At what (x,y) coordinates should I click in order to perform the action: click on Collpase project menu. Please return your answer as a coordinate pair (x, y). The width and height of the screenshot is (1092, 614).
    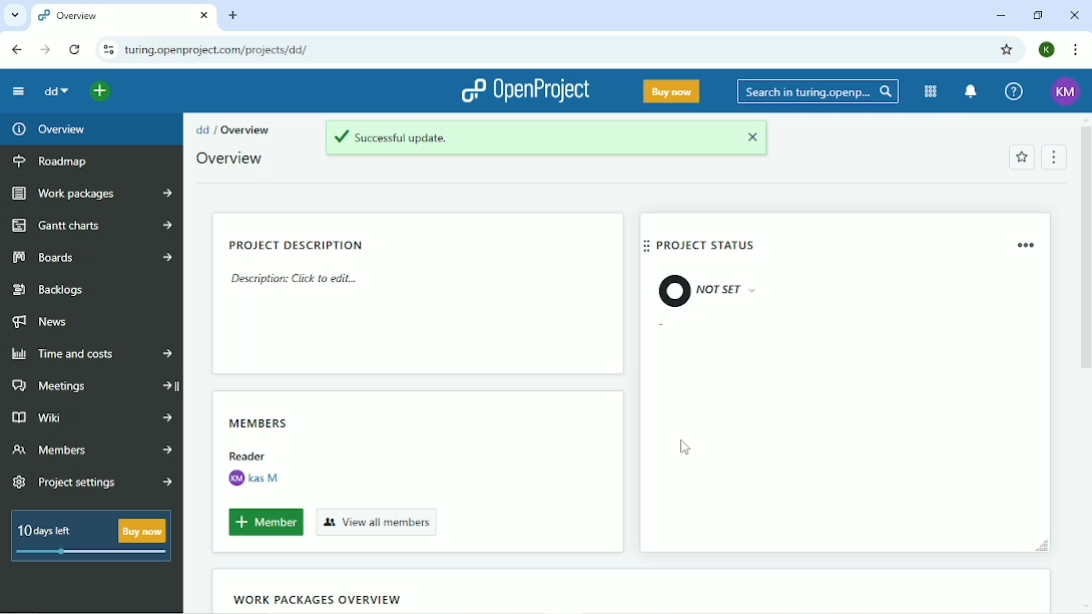
    Looking at the image, I should click on (18, 93).